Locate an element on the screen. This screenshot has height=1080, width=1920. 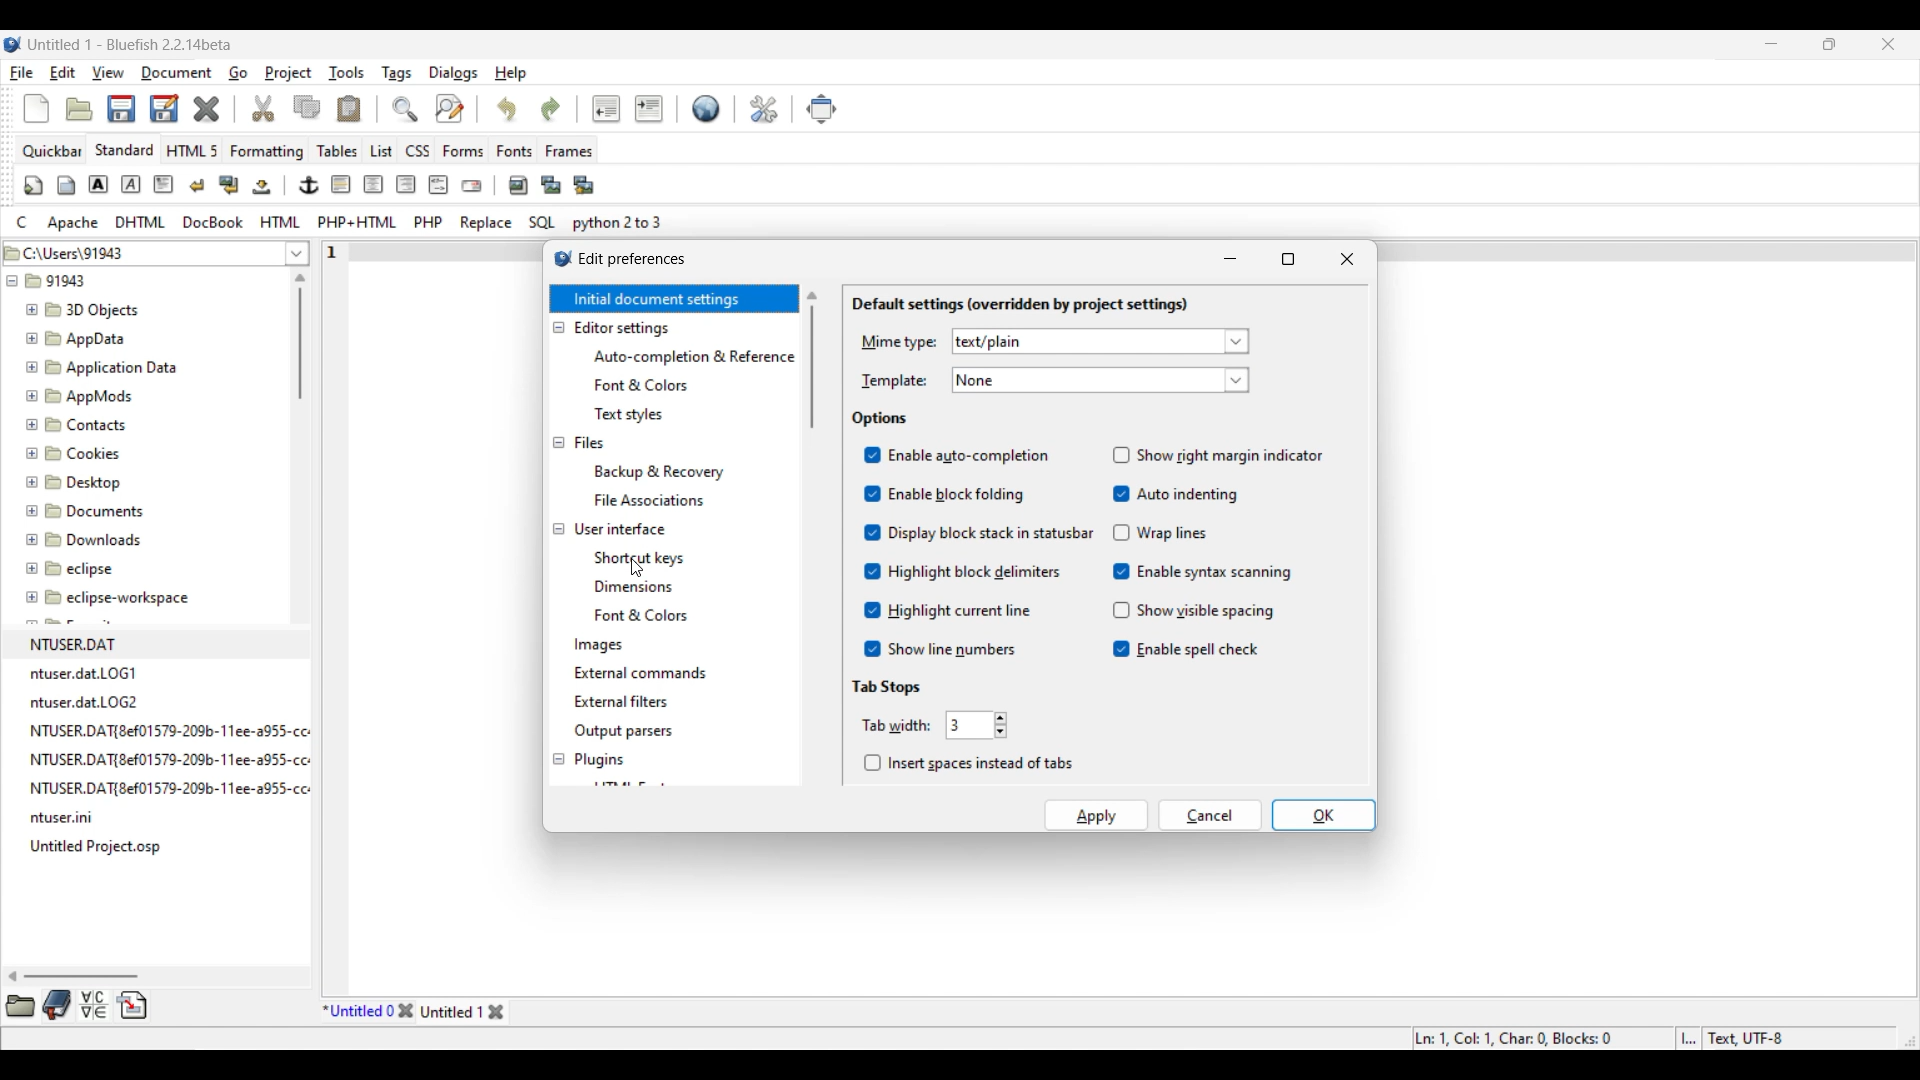
Project menu is located at coordinates (288, 73).